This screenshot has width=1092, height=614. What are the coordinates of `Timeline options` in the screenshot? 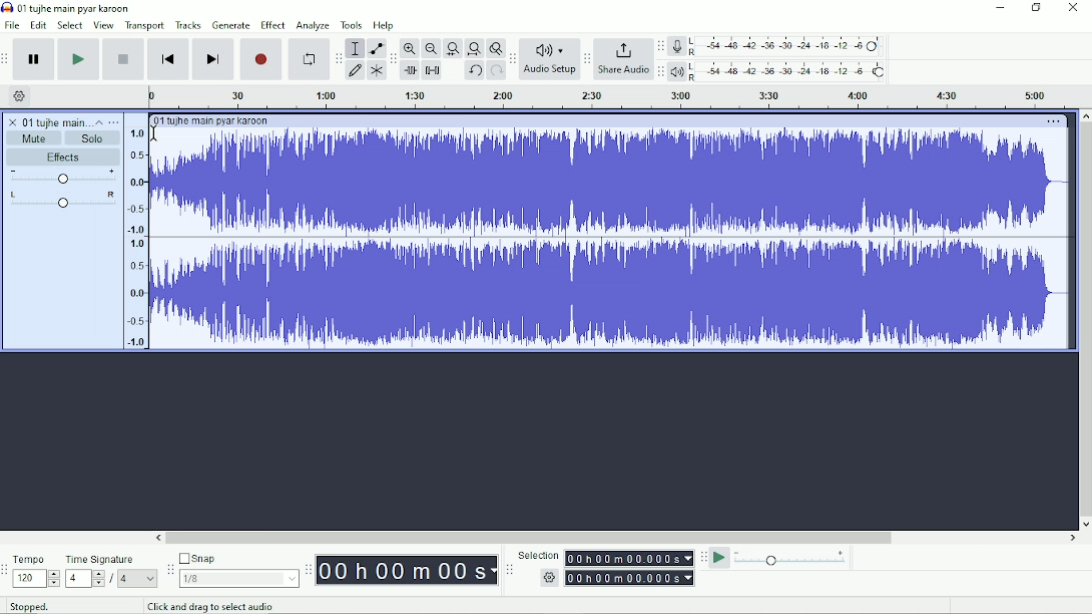 It's located at (18, 96).